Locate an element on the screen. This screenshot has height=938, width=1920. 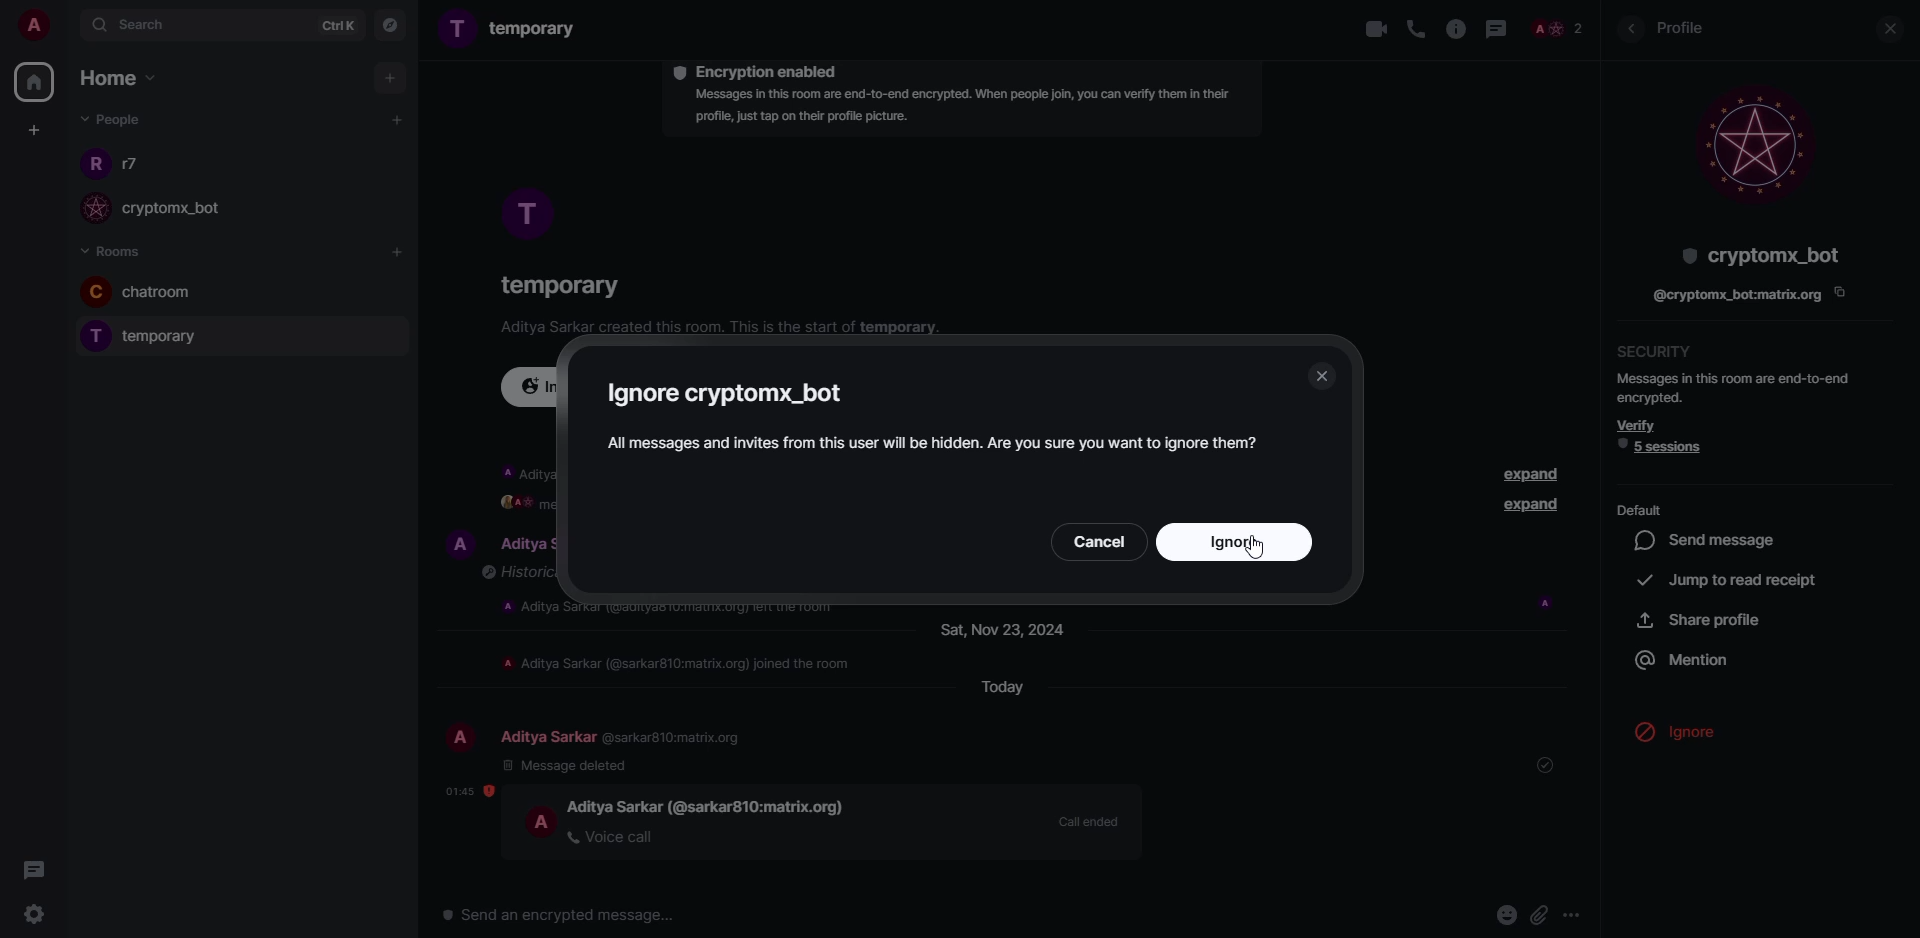
profile is located at coordinates (526, 214).